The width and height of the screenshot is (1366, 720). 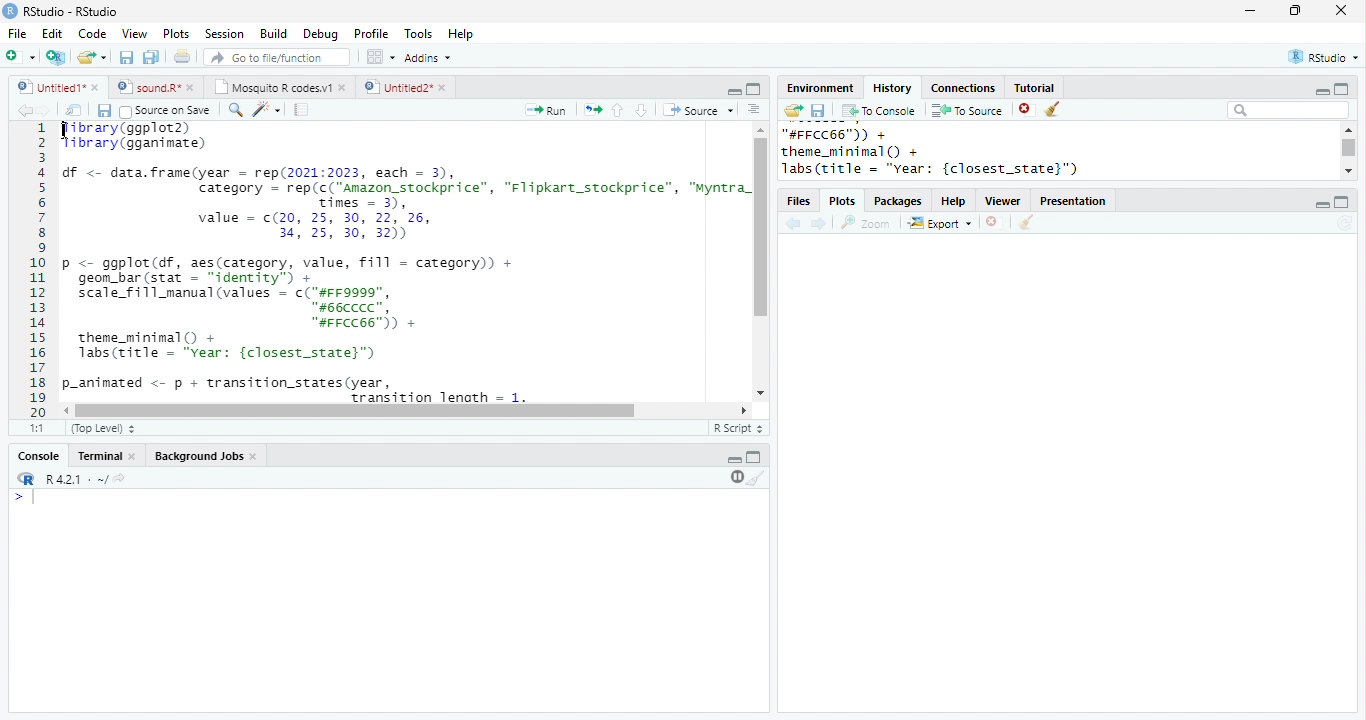 What do you see at coordinates (756, 478) in the screenshot?
I see `clear` at bounding box center [756, 478].